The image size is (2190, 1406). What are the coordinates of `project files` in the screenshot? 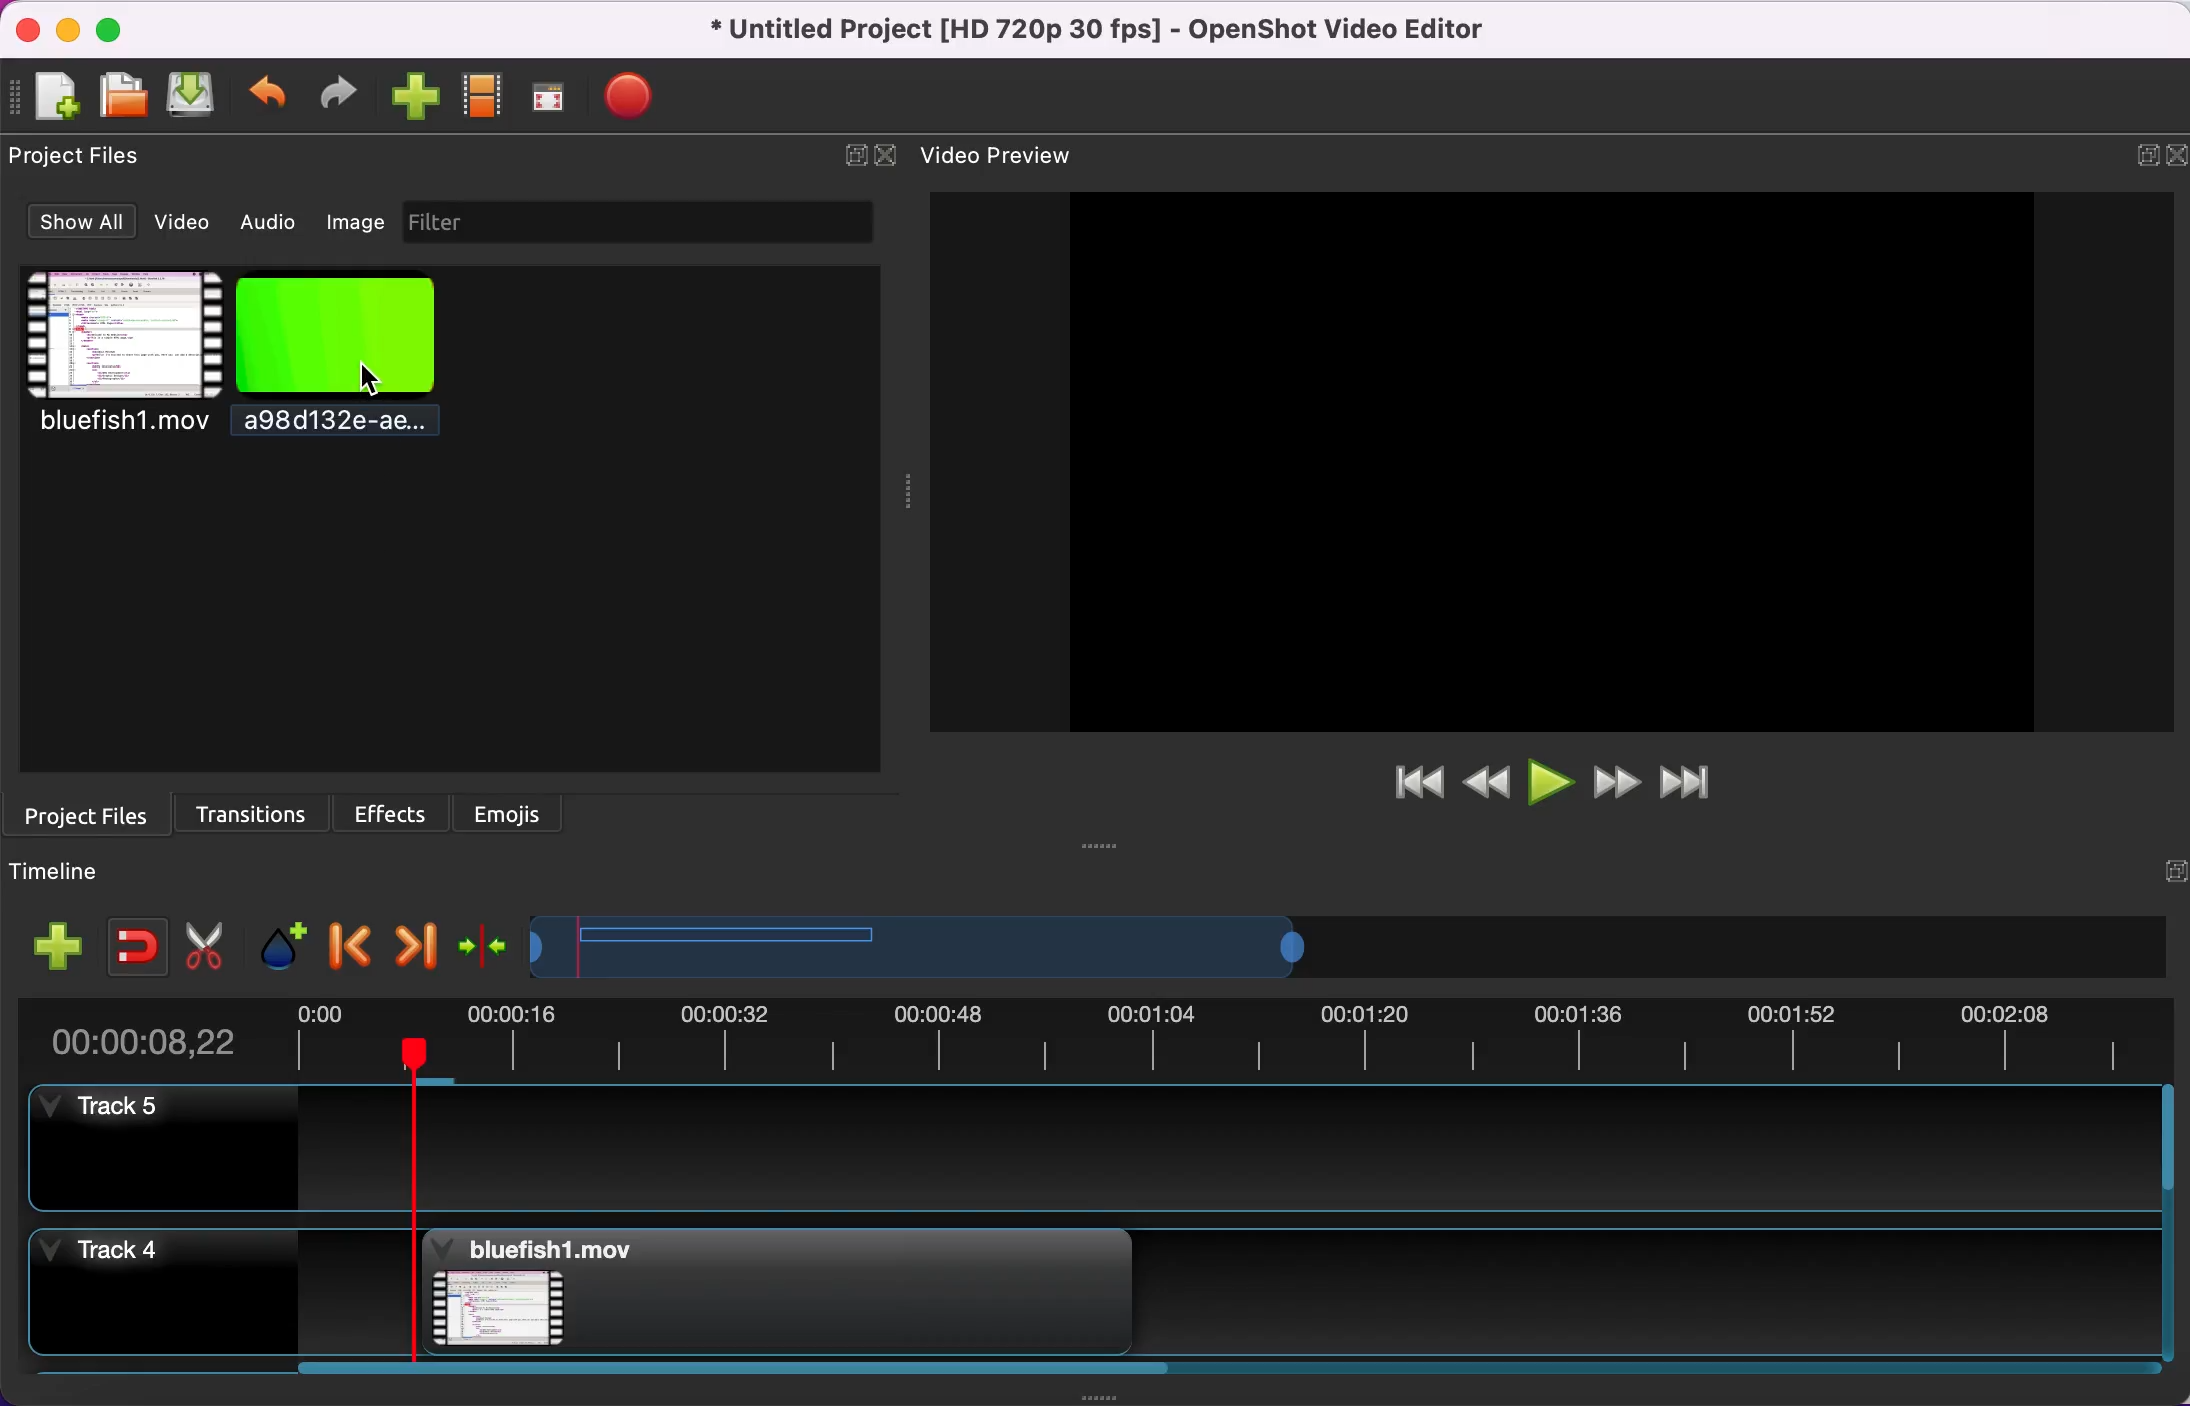 It's located at (89, 159).